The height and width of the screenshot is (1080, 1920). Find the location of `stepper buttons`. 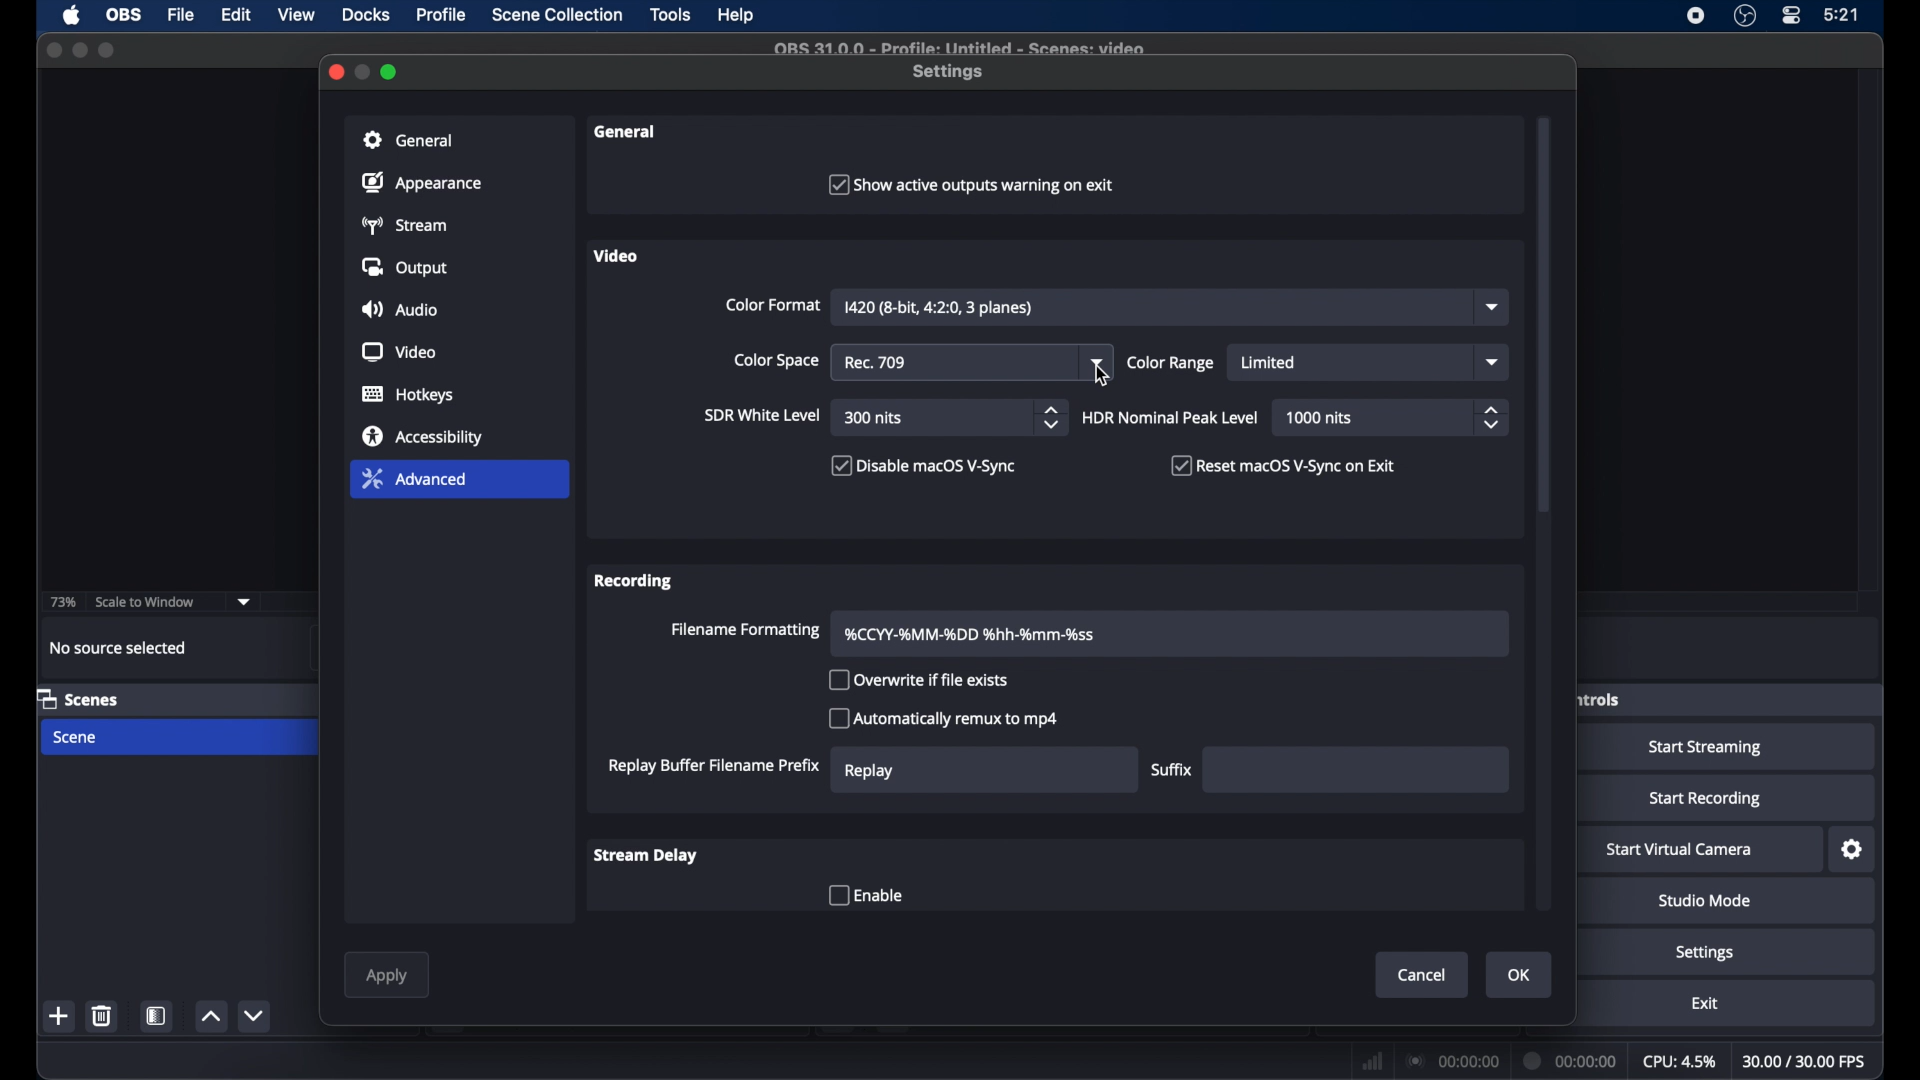

stepper buttons is located at coordinates (1490, 418).